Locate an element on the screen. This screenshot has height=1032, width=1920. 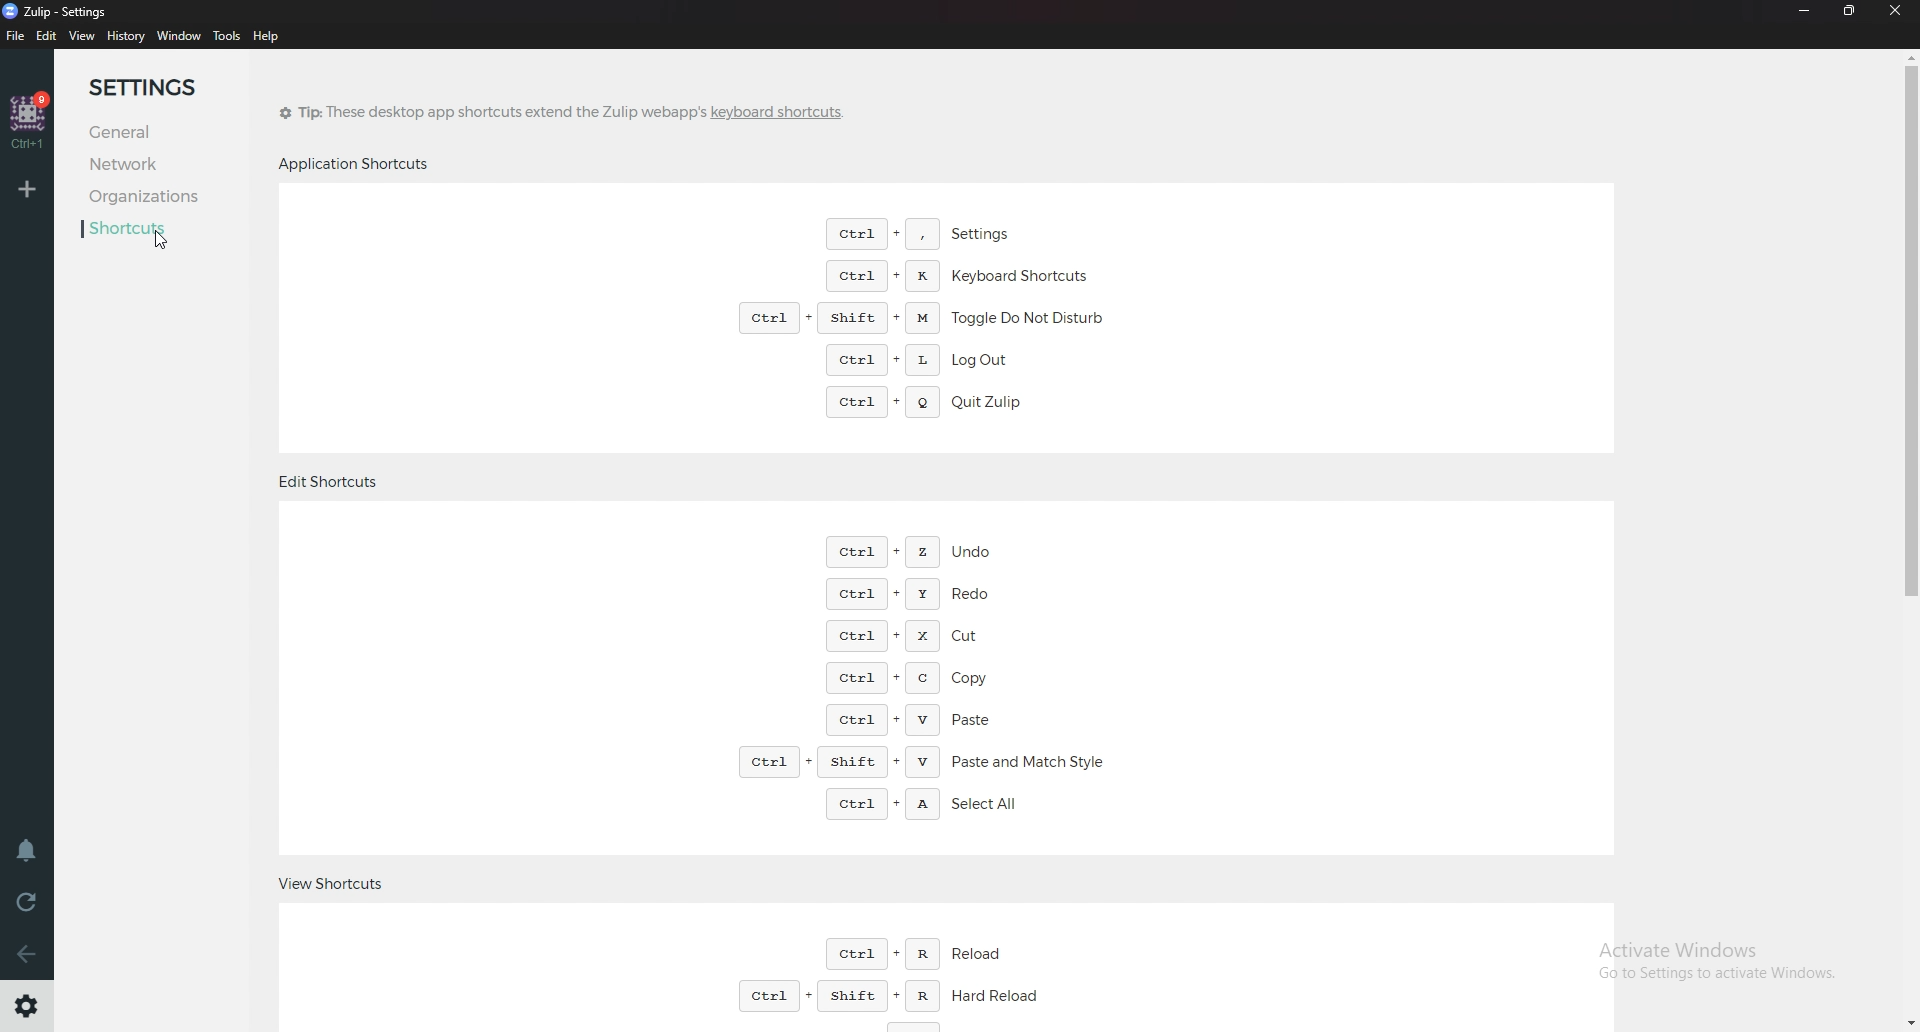
Copy is located at coordinates (910, 678).